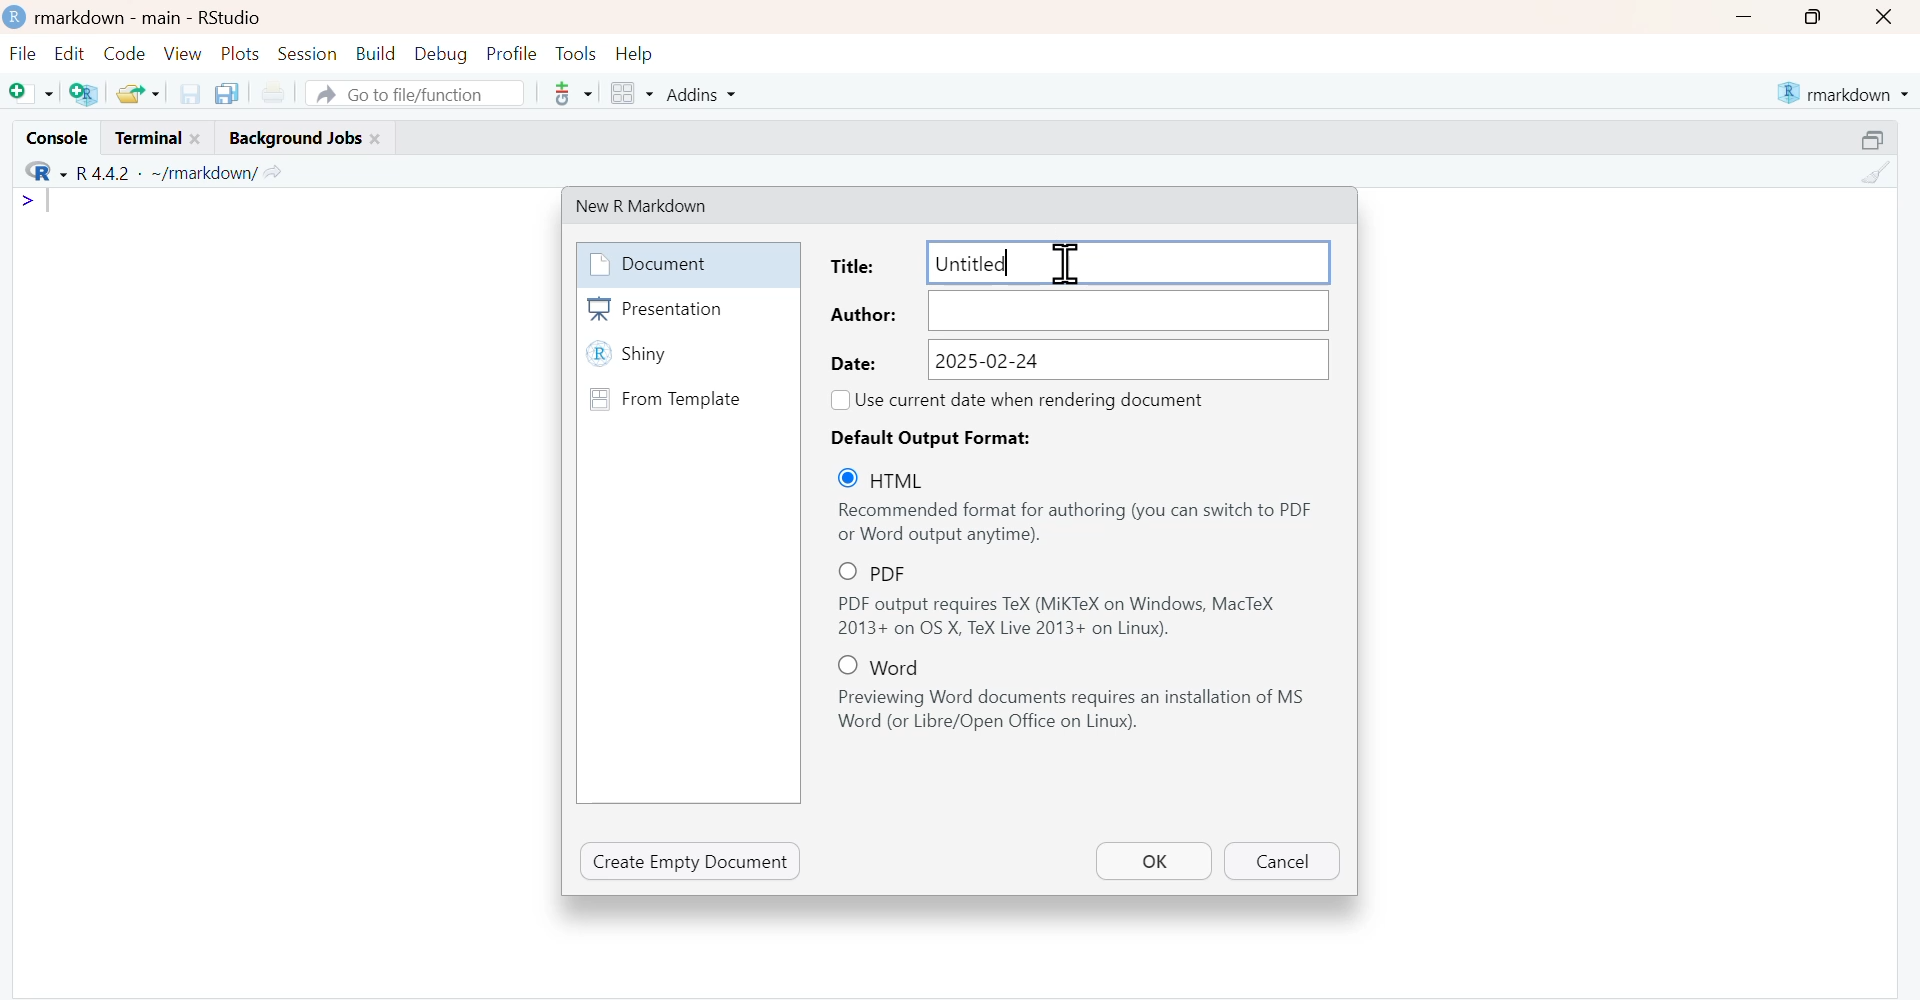 This screenshot has height=1000, width=1920. I want to click on Author, so click(1078, 311).